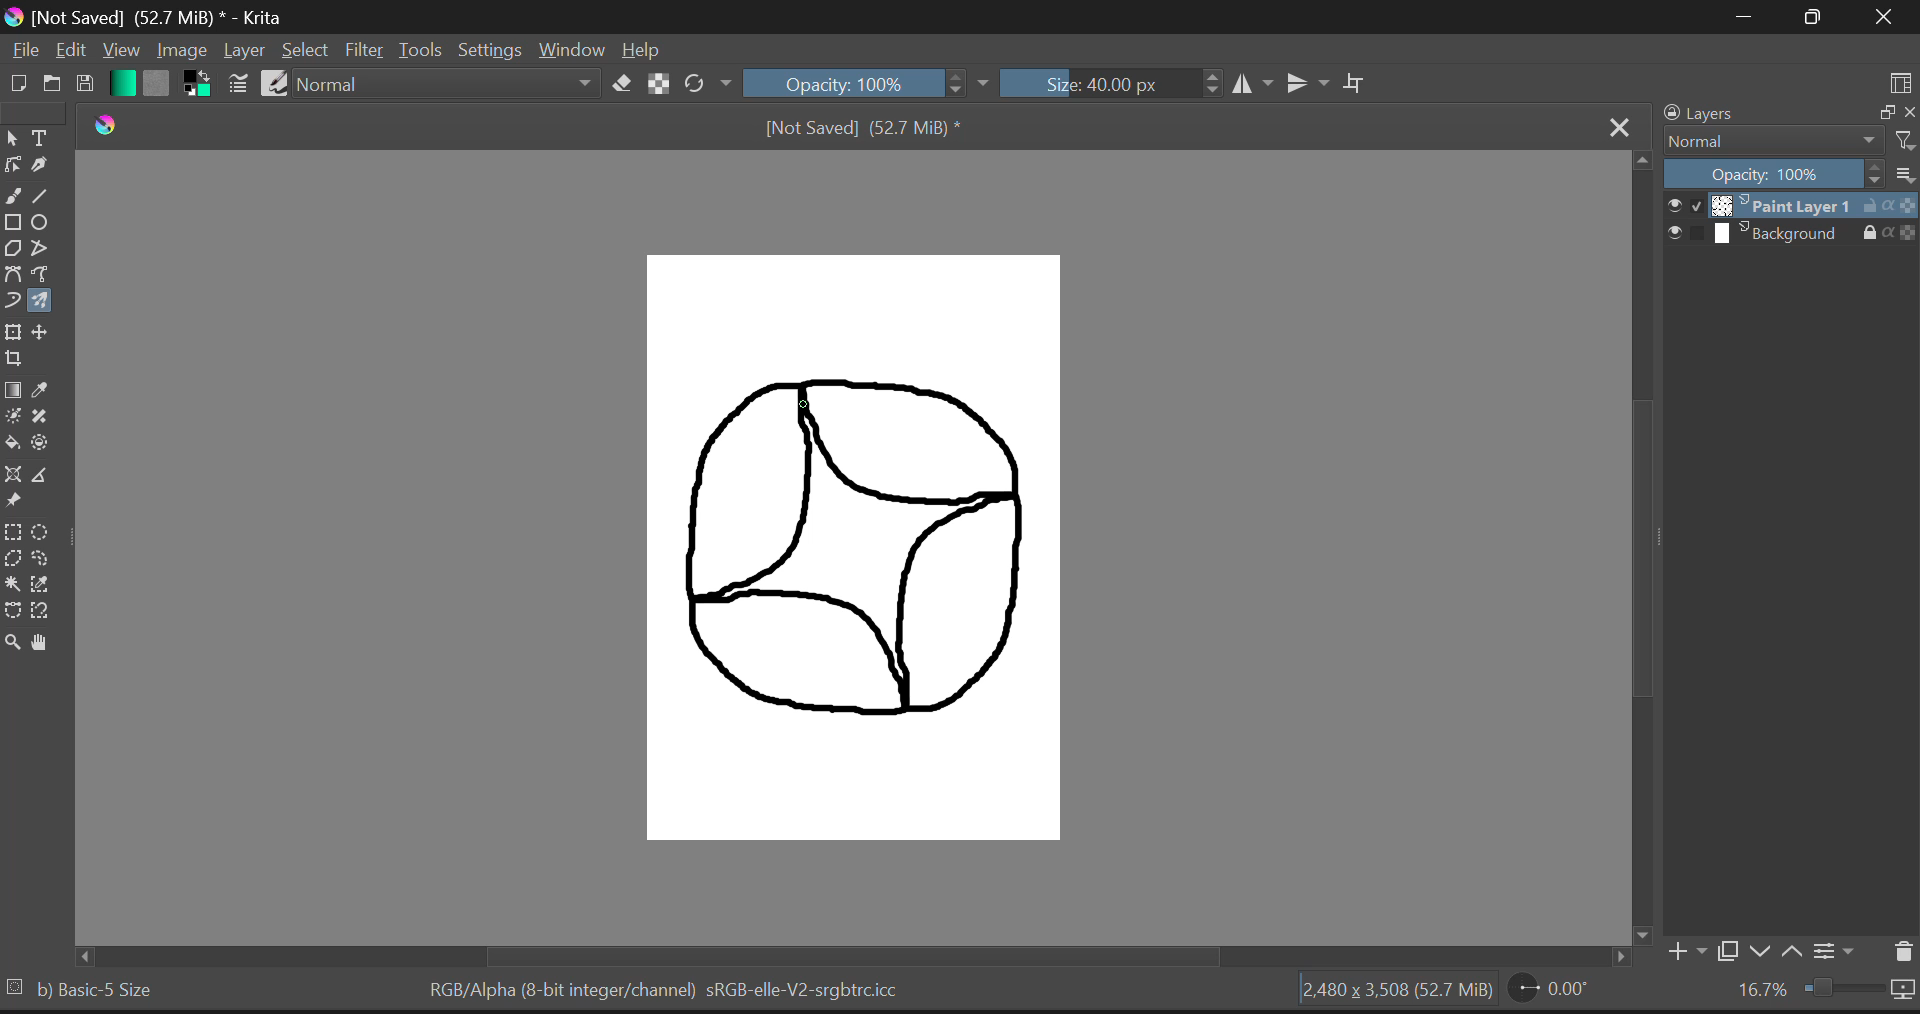 The height and width of the screenshot is (1014, 1920). What do you see at coordinates (49, 386) in the screenshot?
I see `Eyedropper` at bounding box center [49, 386].